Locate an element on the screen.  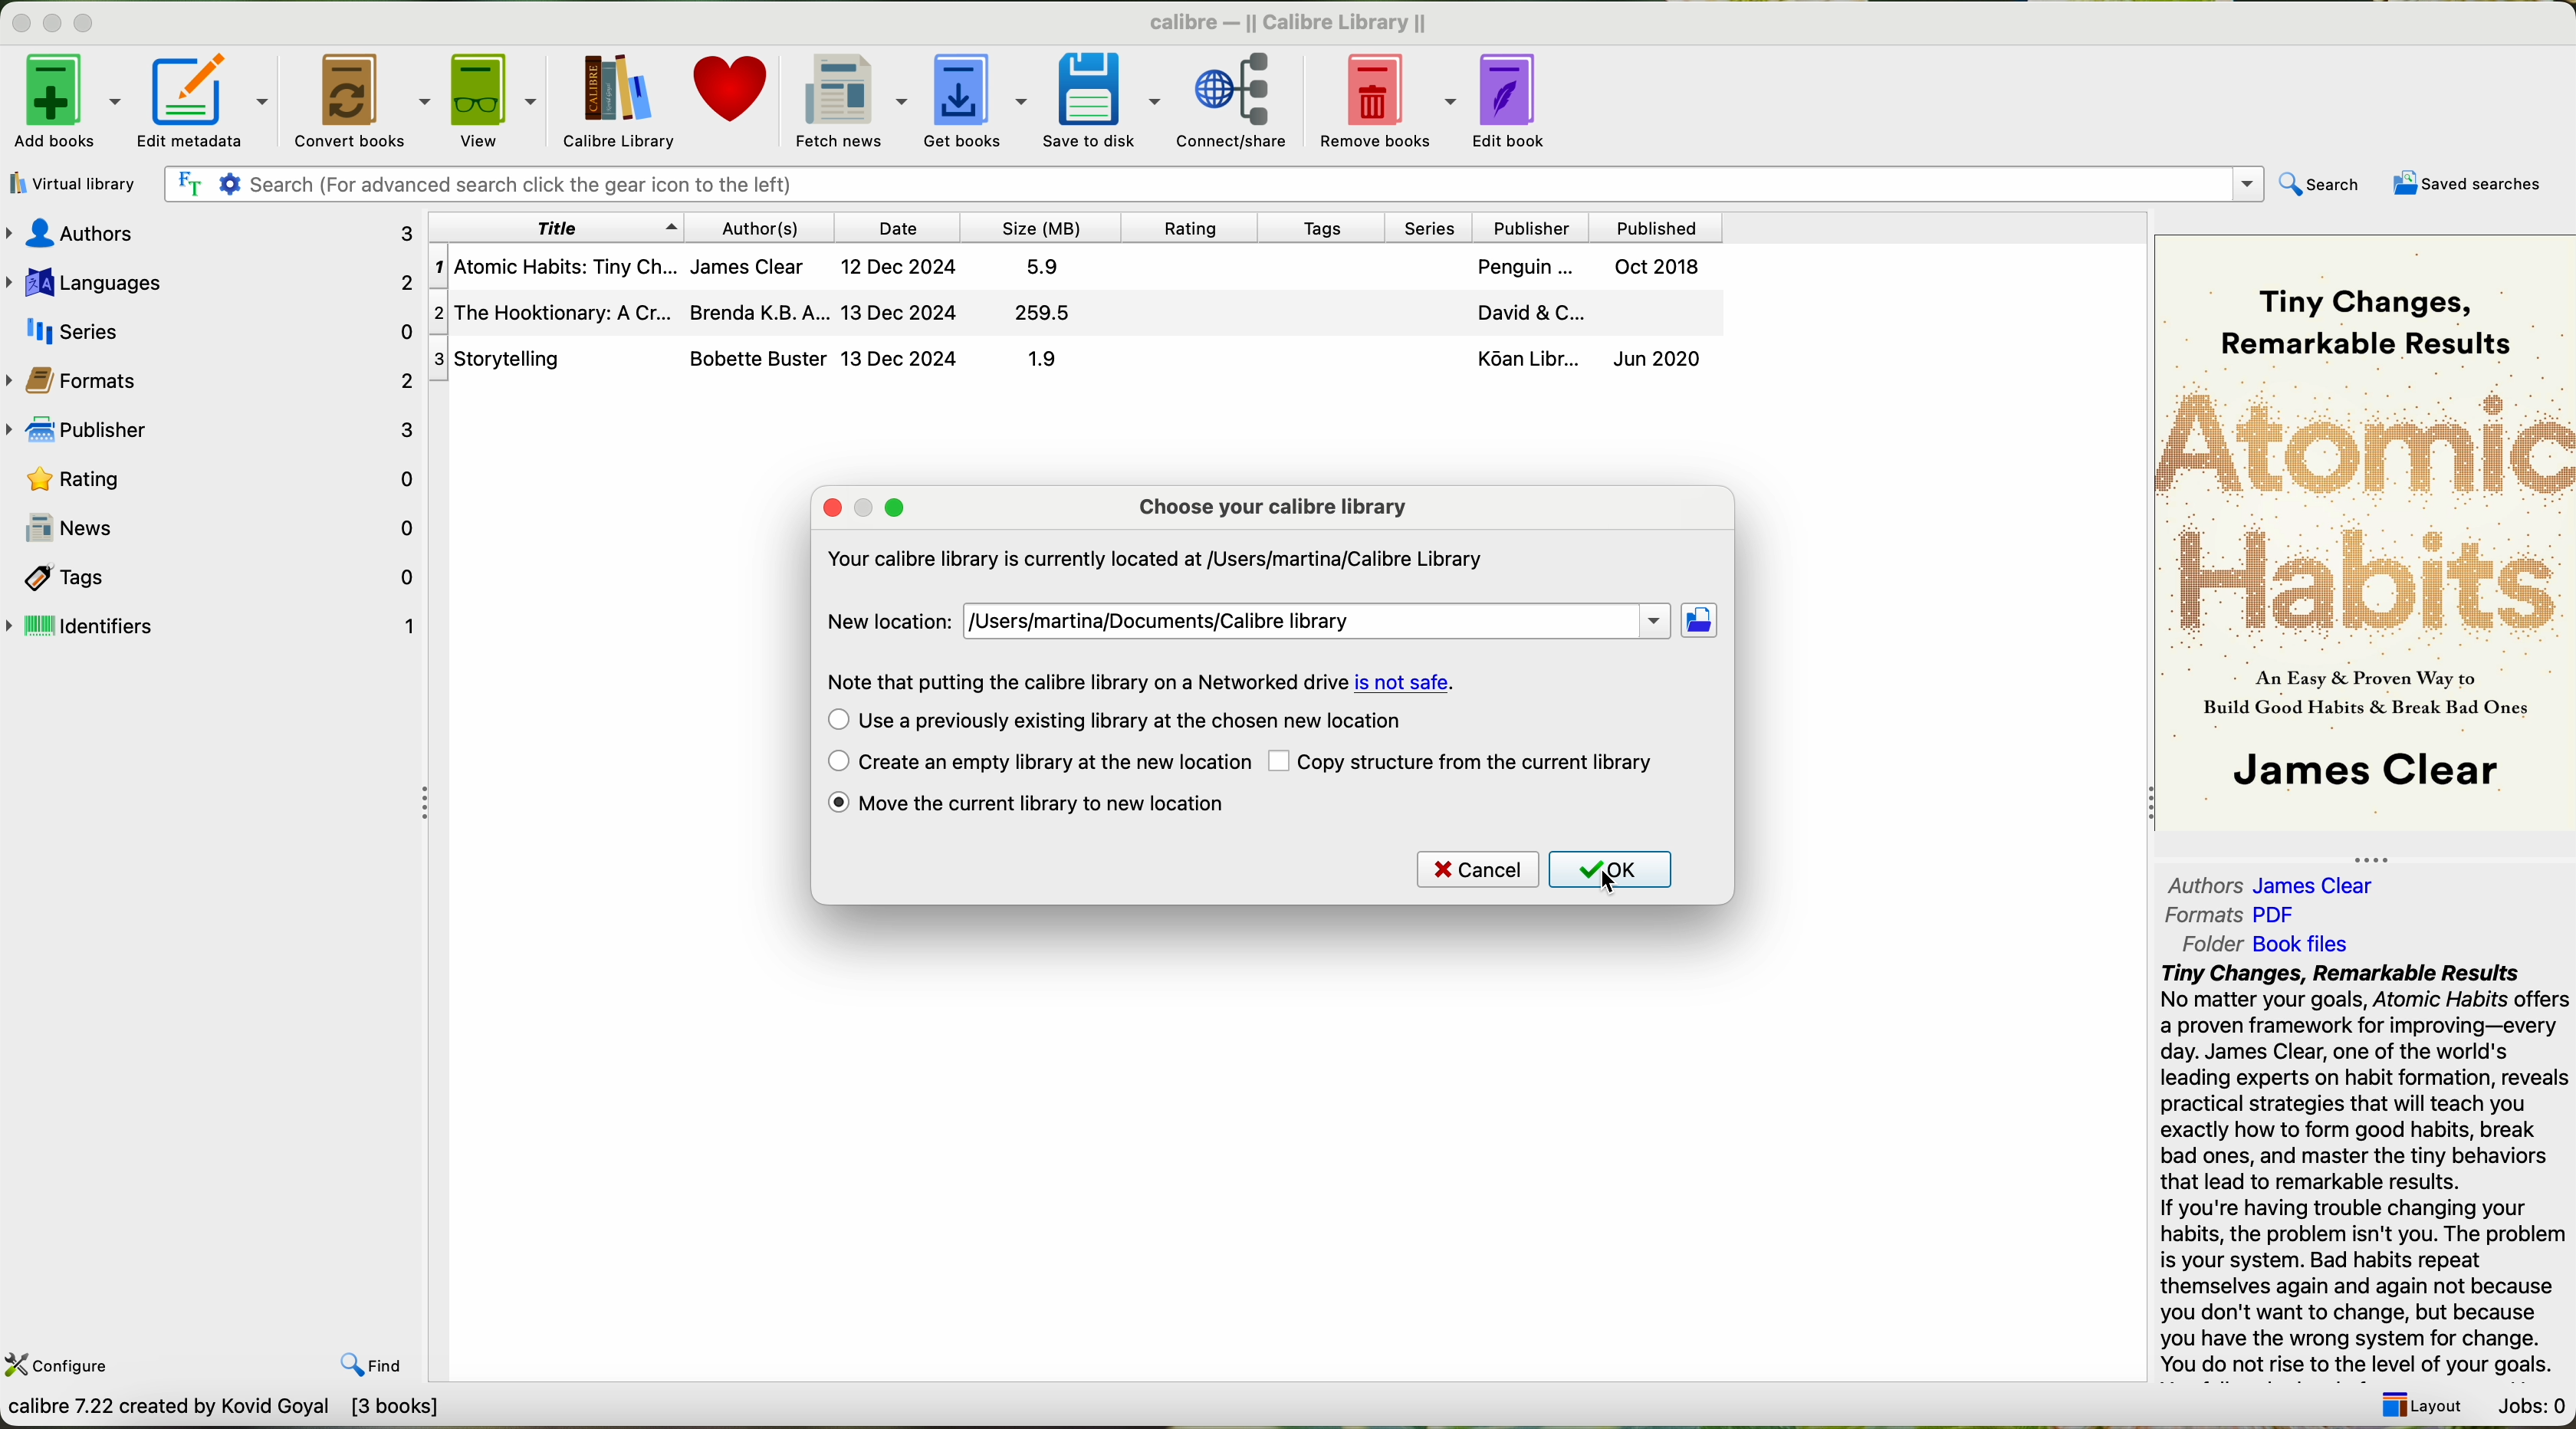
find is located at coordinates (370, 1365).